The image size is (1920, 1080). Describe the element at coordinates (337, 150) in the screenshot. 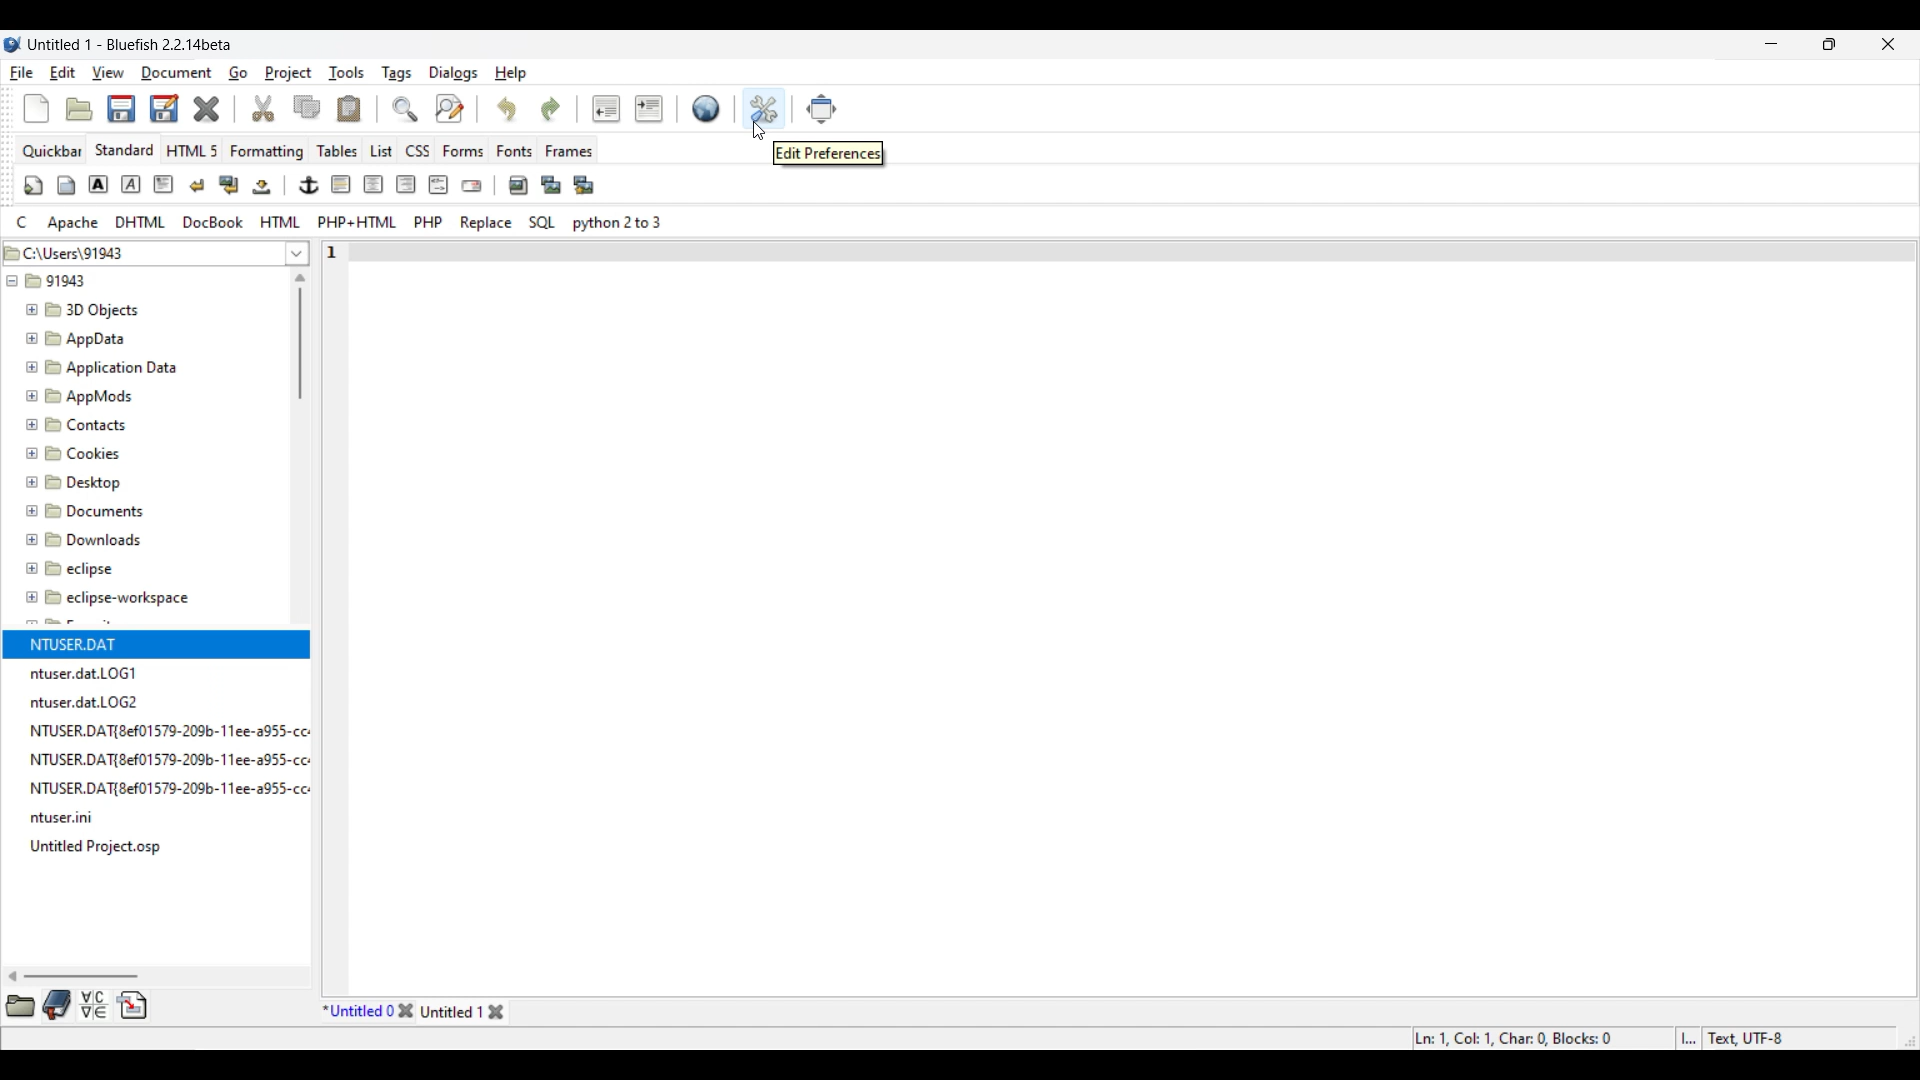

I see `Tables` at that location.